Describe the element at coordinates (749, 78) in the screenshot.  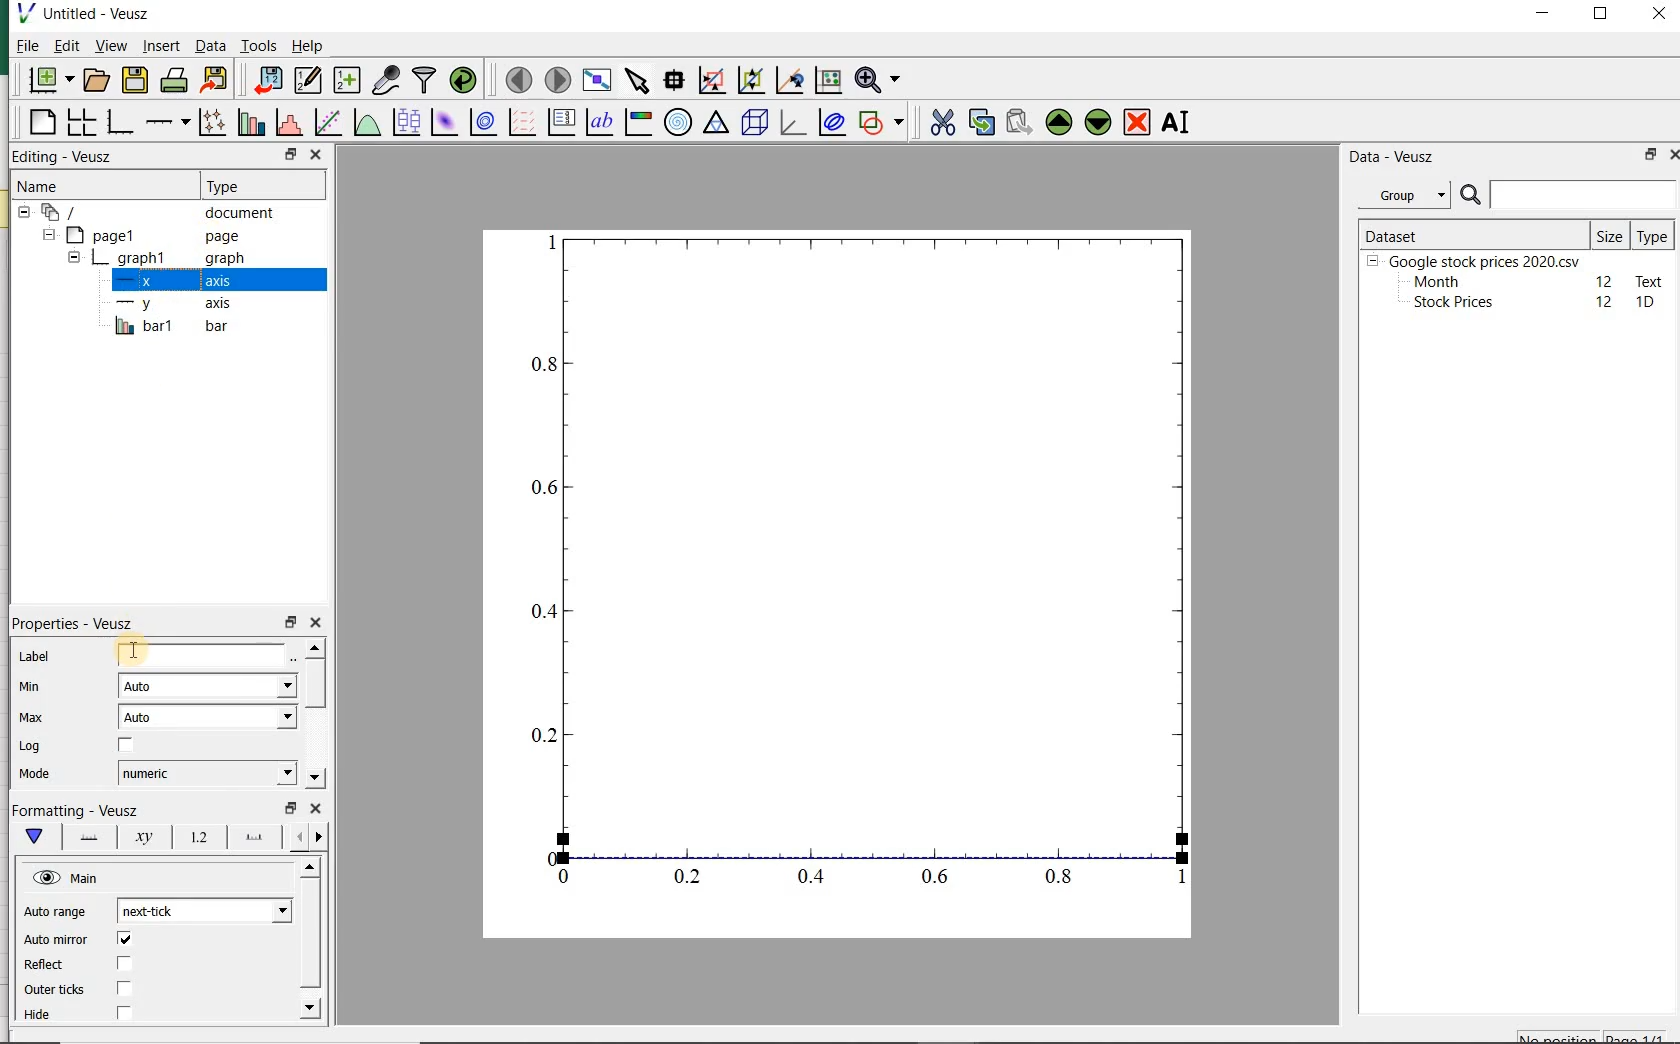
I see `click to zoom out of graph axes` at that location.